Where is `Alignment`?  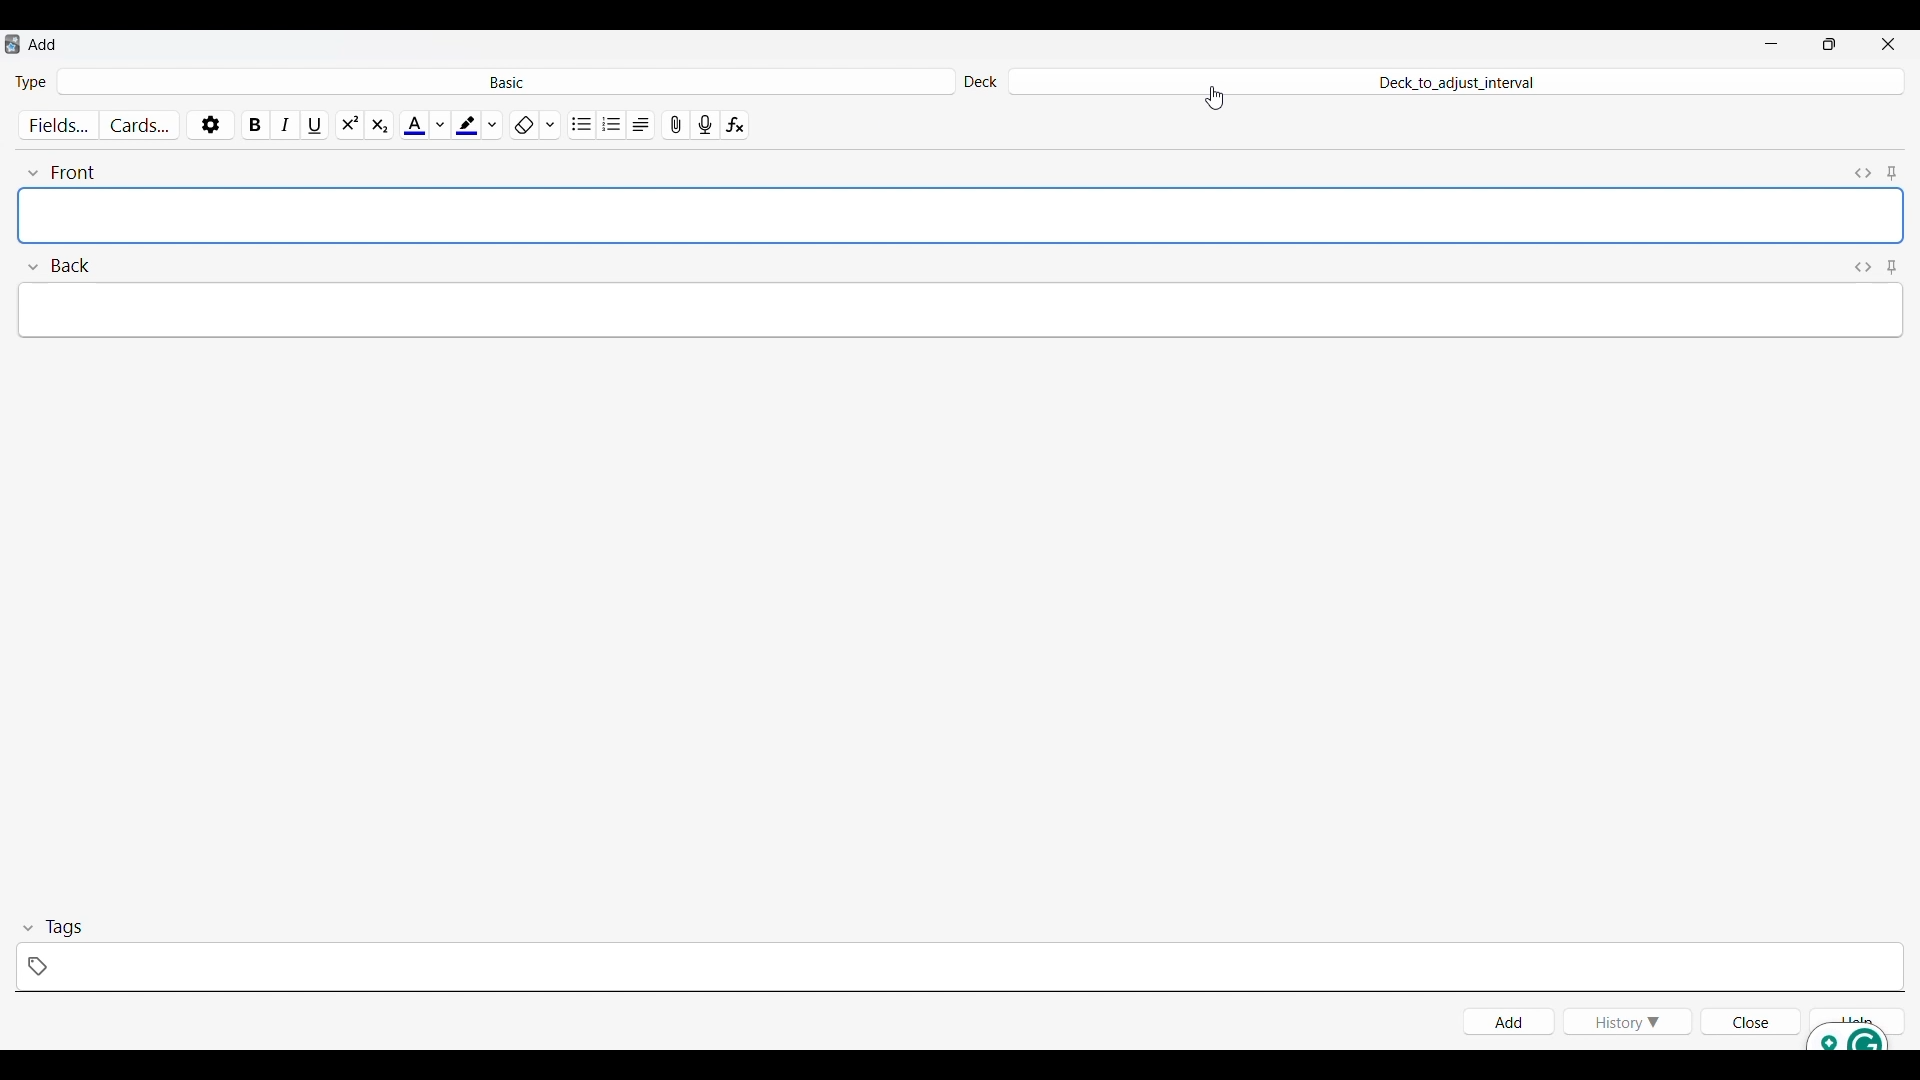
Alignment is located at coordinates (641, 125).